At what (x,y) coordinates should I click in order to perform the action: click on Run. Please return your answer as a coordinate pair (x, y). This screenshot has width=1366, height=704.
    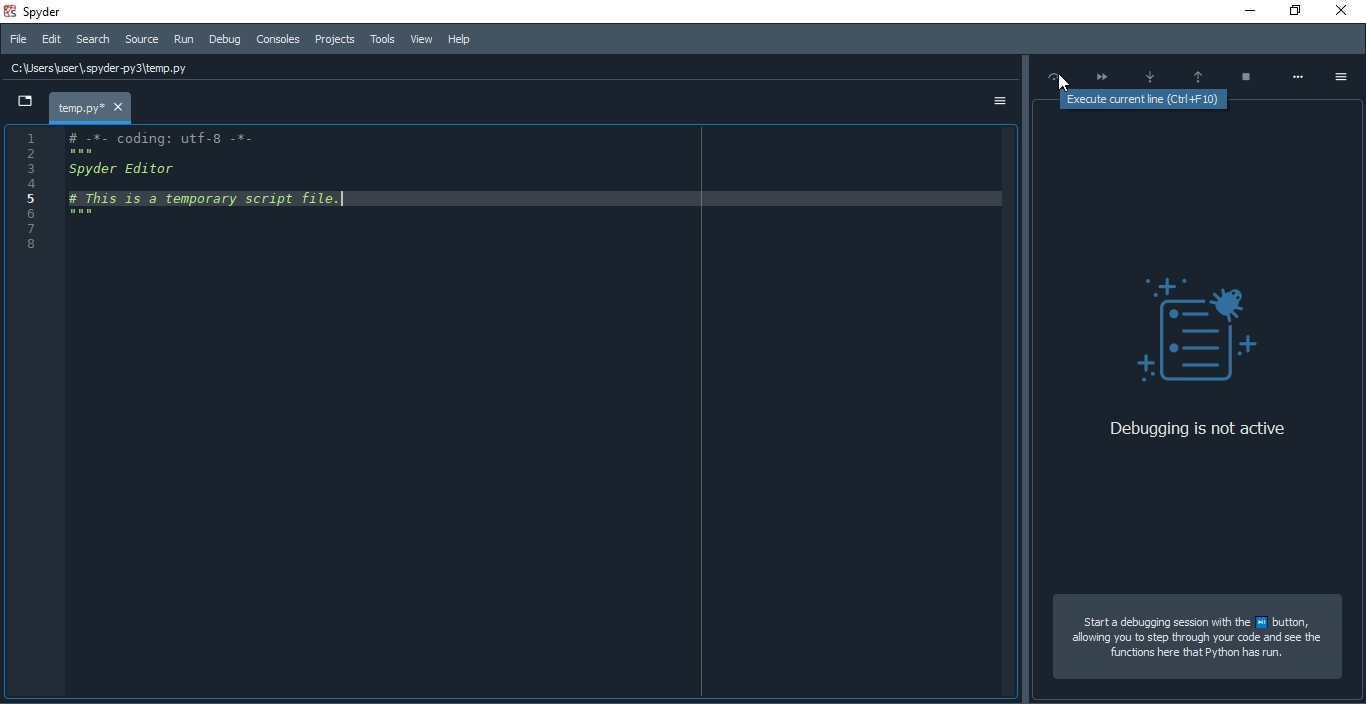
    Looking at the image, I should click on (184, 40).